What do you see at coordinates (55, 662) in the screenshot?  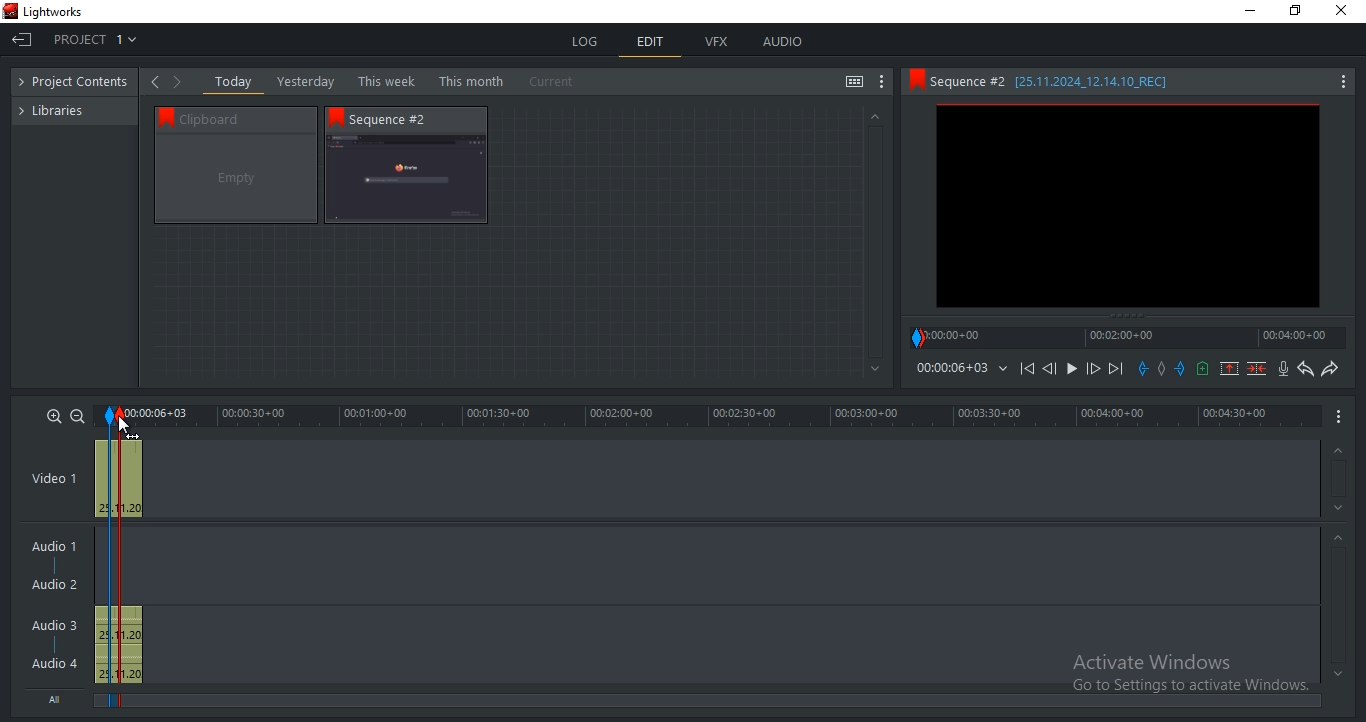 I see `Audio 4` at bounding box center [55, 662].